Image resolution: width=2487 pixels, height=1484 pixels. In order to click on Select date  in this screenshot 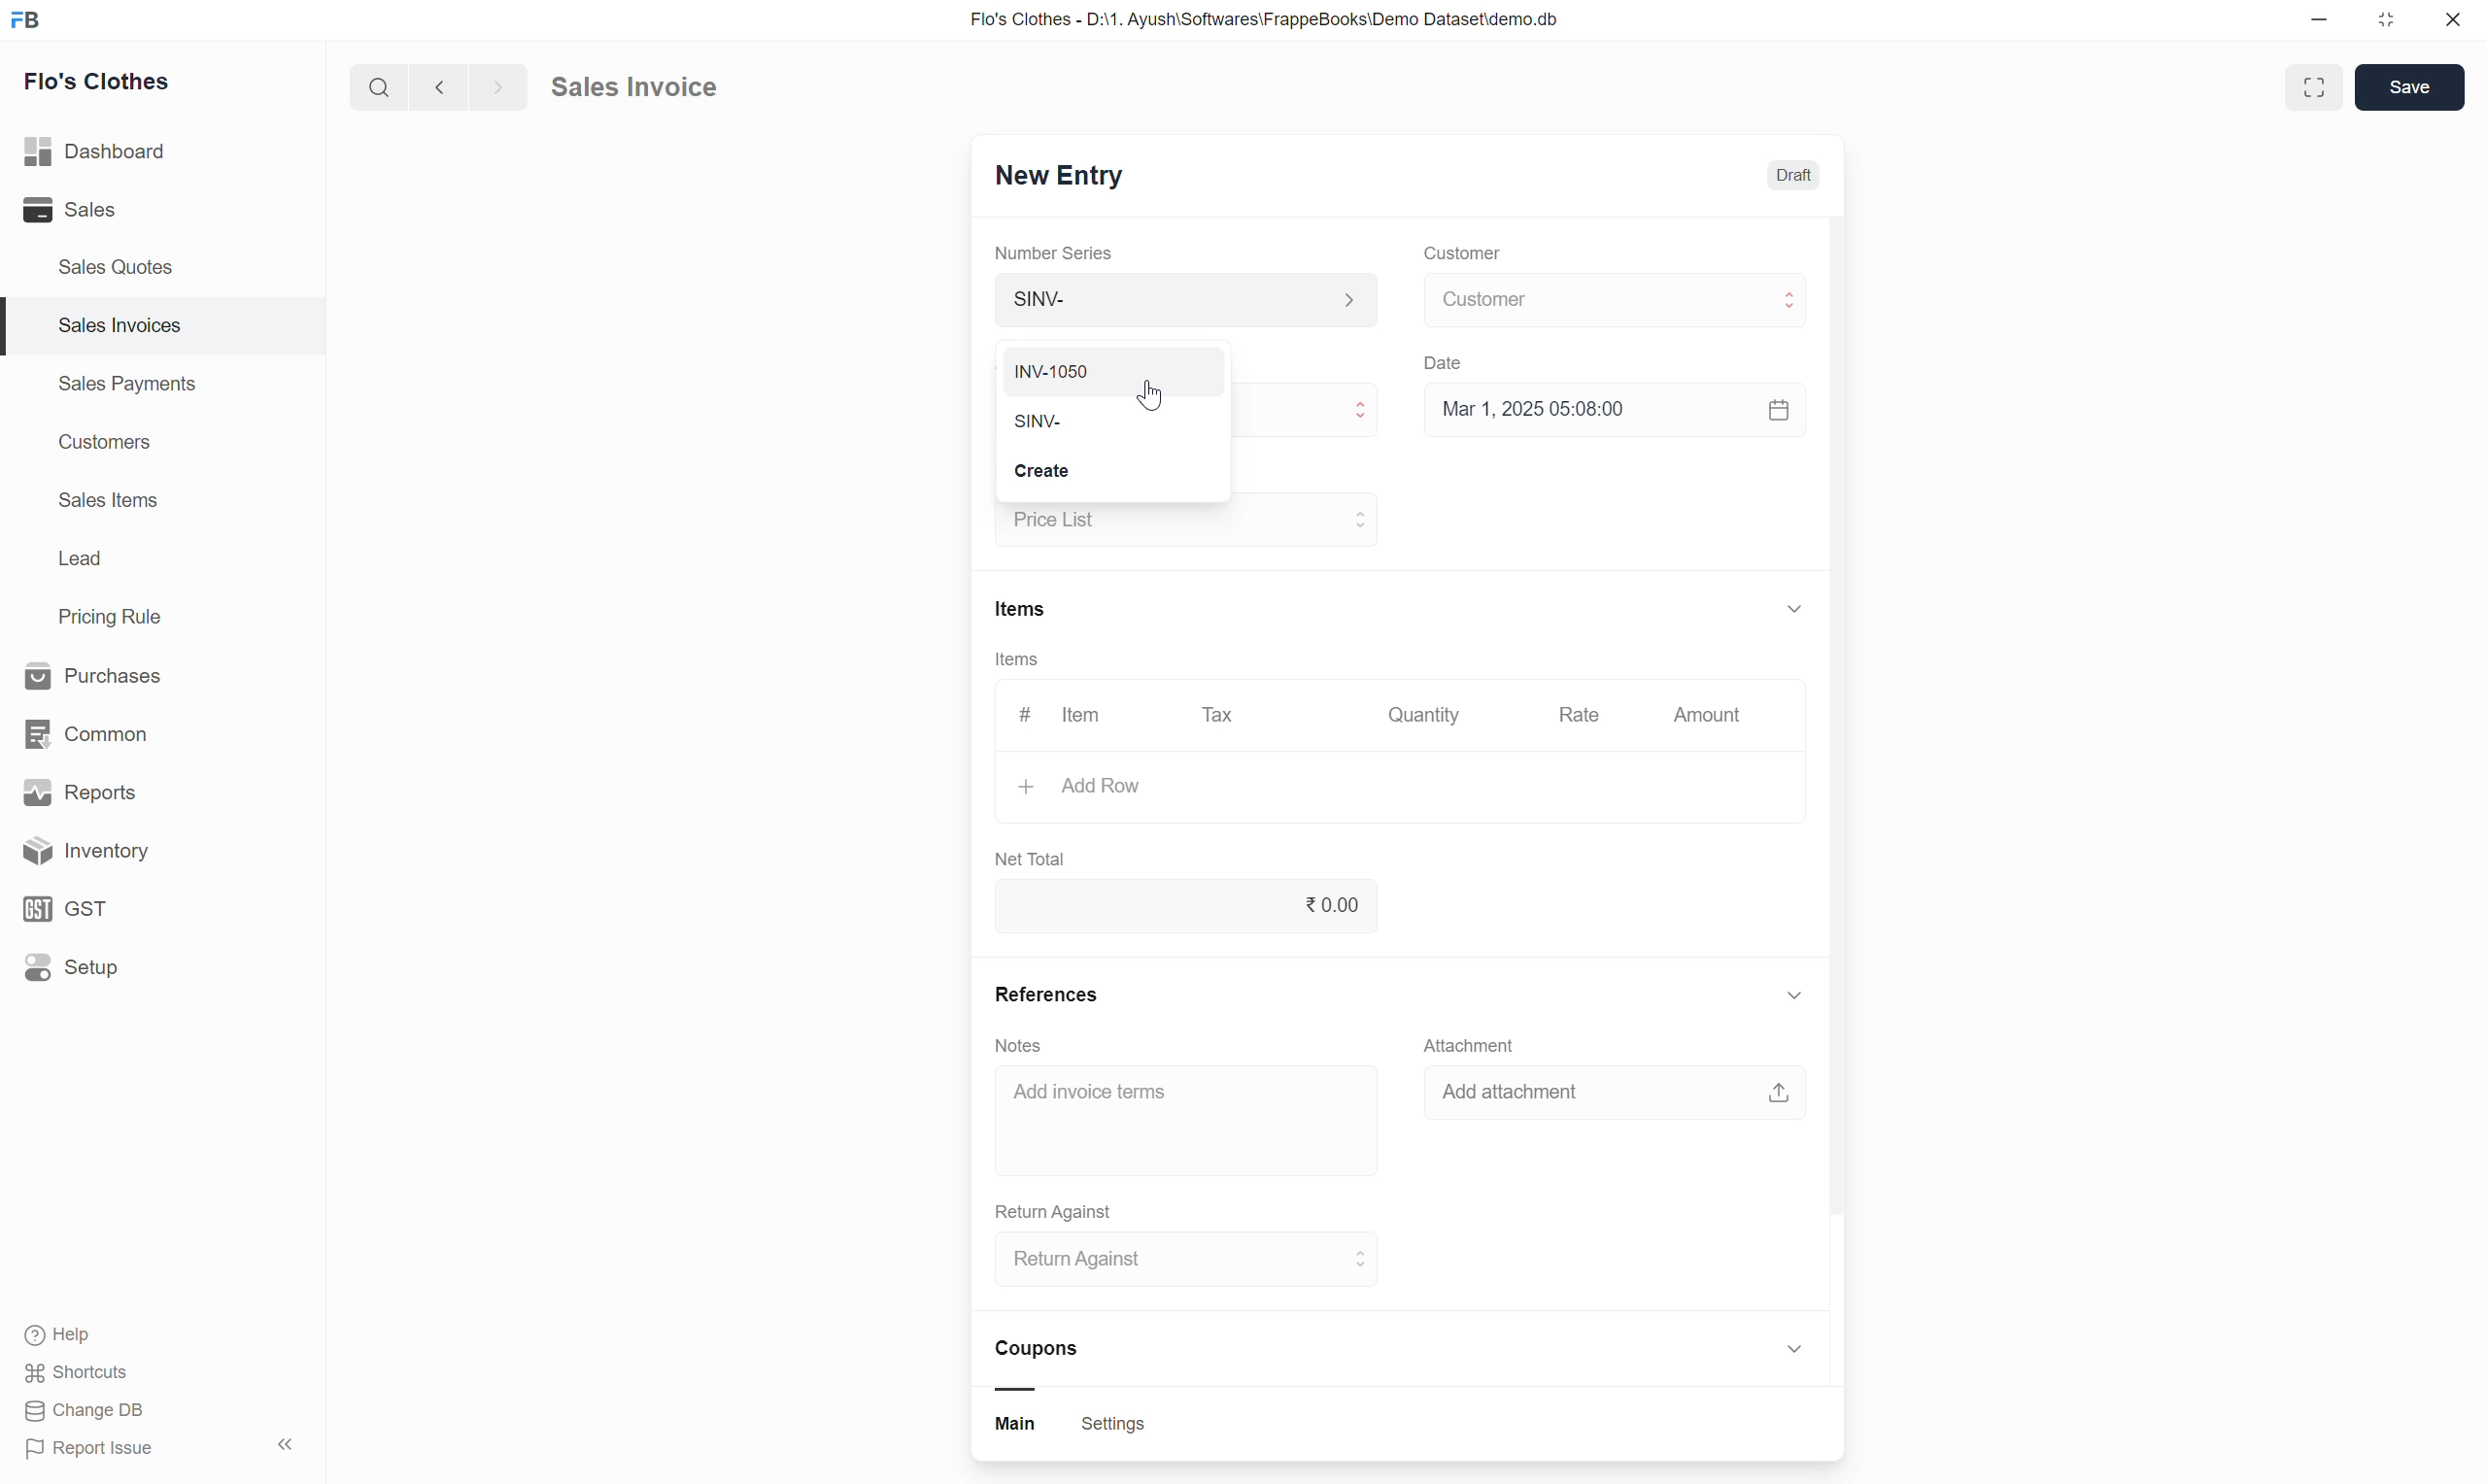, I will do `click(1614, 417)`.